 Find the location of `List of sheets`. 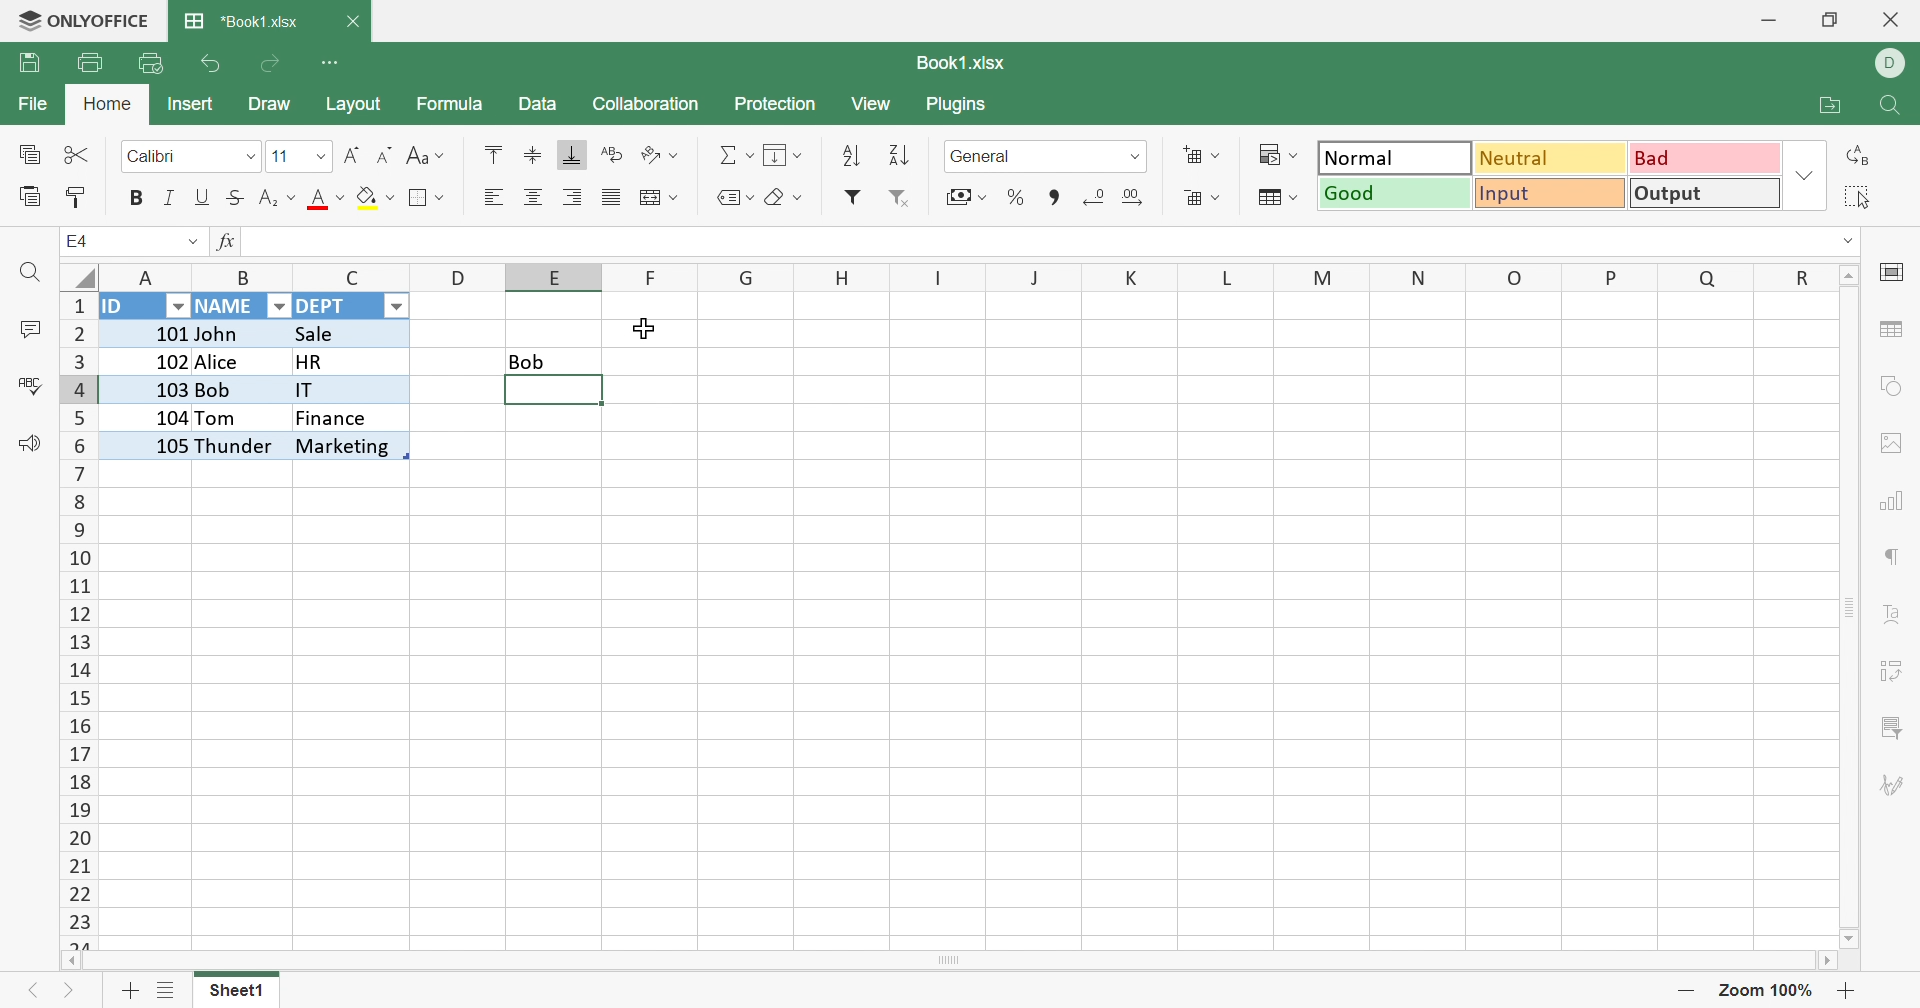

List of sheets is located at coordinates (171, 993).